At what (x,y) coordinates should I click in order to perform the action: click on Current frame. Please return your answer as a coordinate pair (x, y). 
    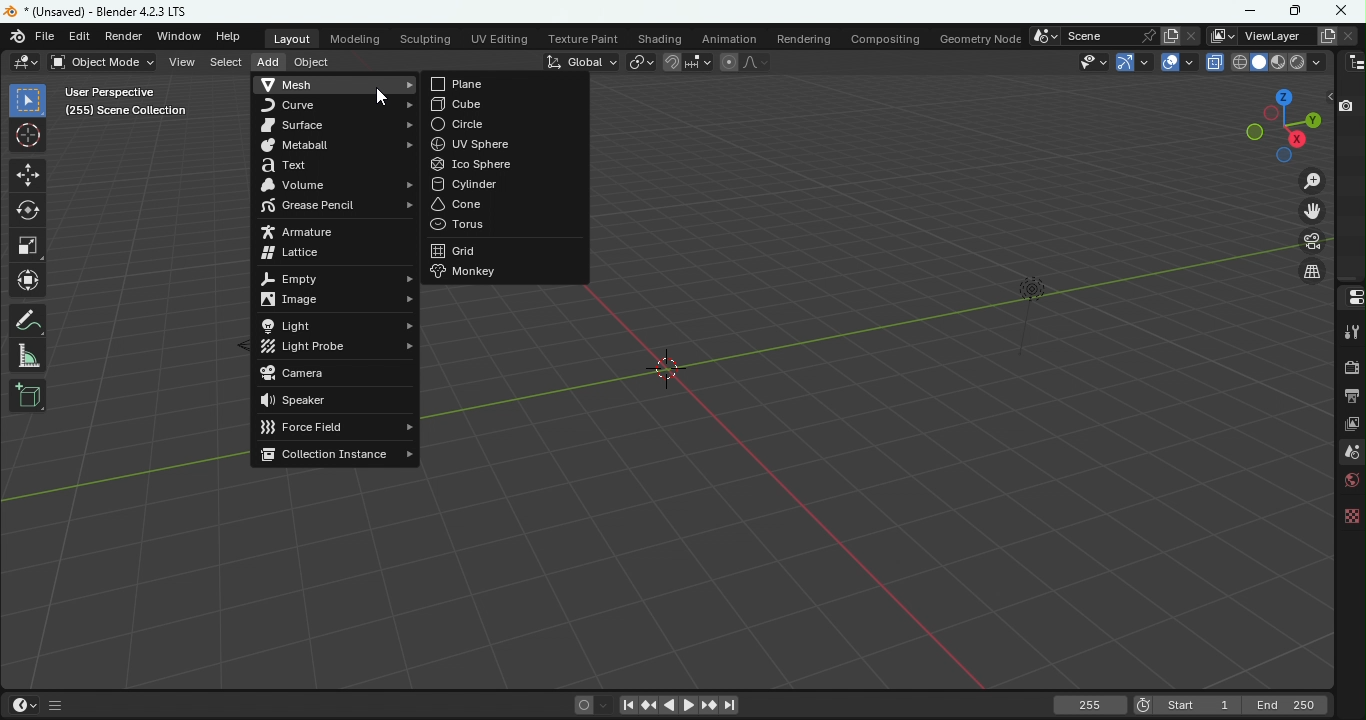
    Looking at the image, I should click on (1092, 706).